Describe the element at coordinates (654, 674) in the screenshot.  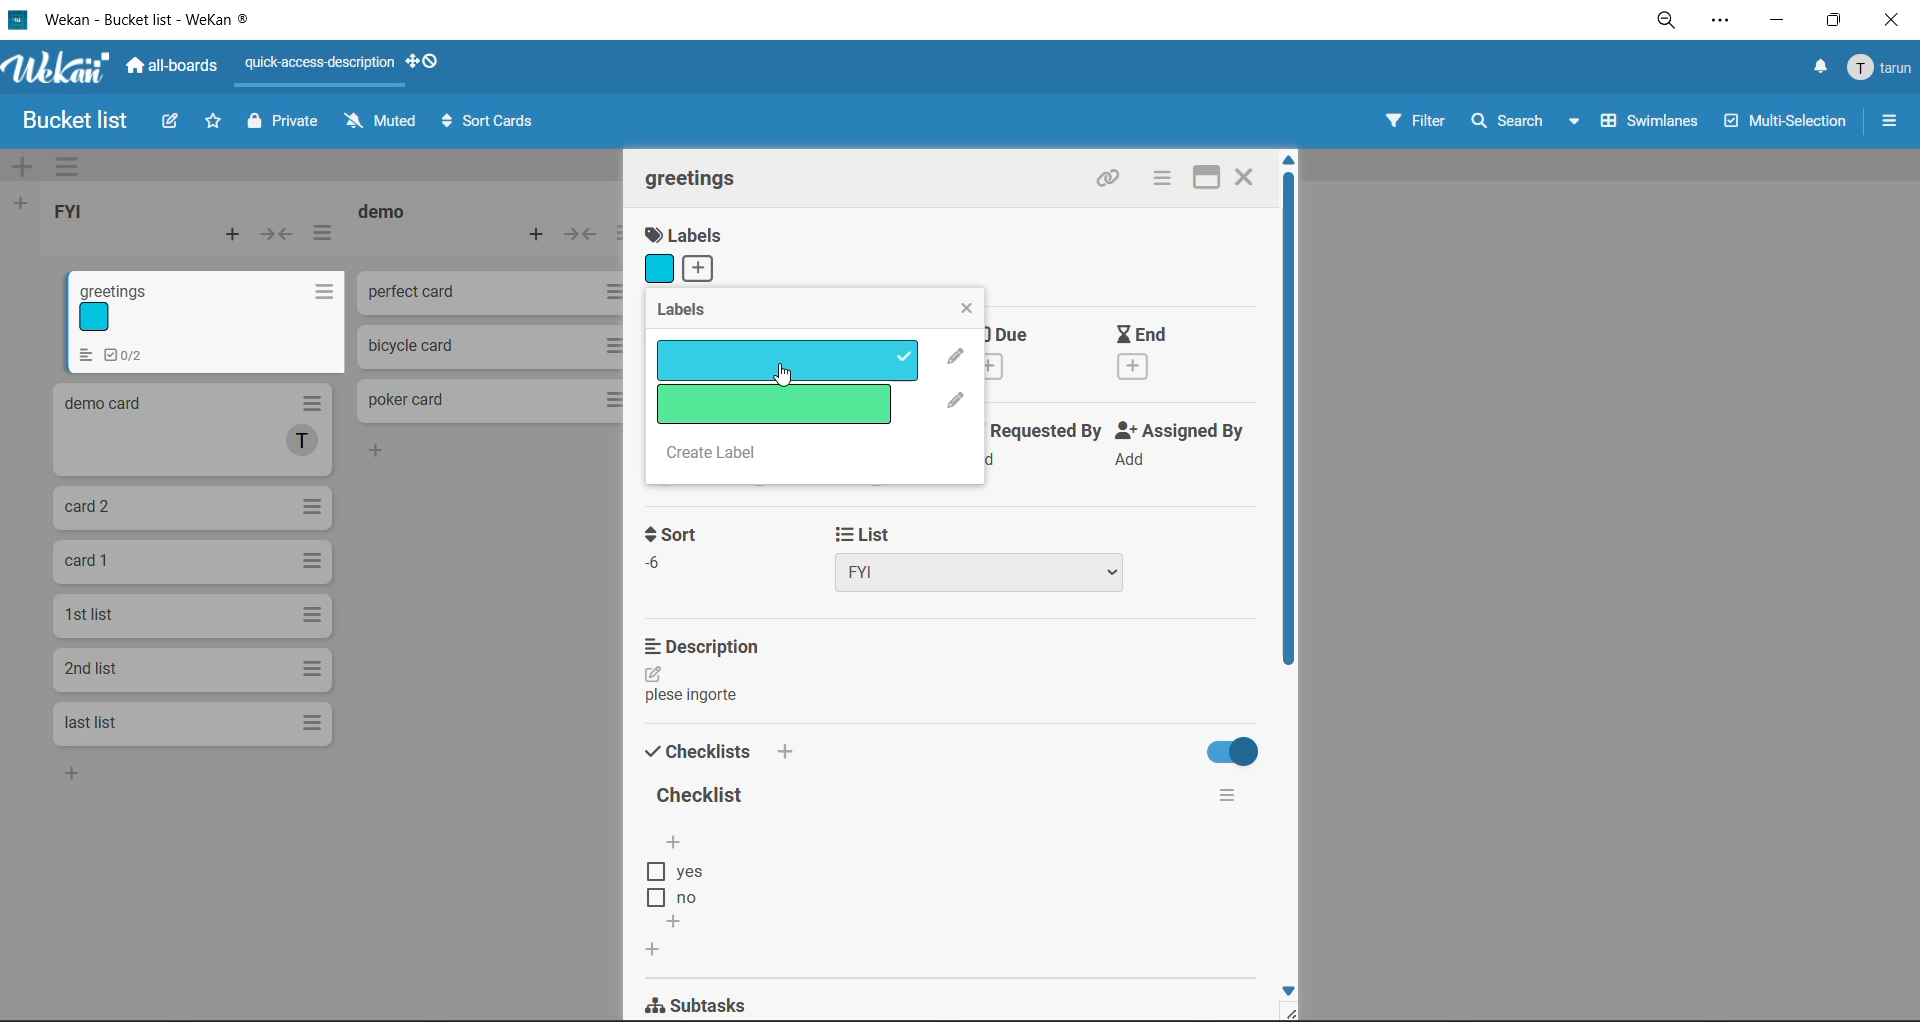
I see `edit` at that location.